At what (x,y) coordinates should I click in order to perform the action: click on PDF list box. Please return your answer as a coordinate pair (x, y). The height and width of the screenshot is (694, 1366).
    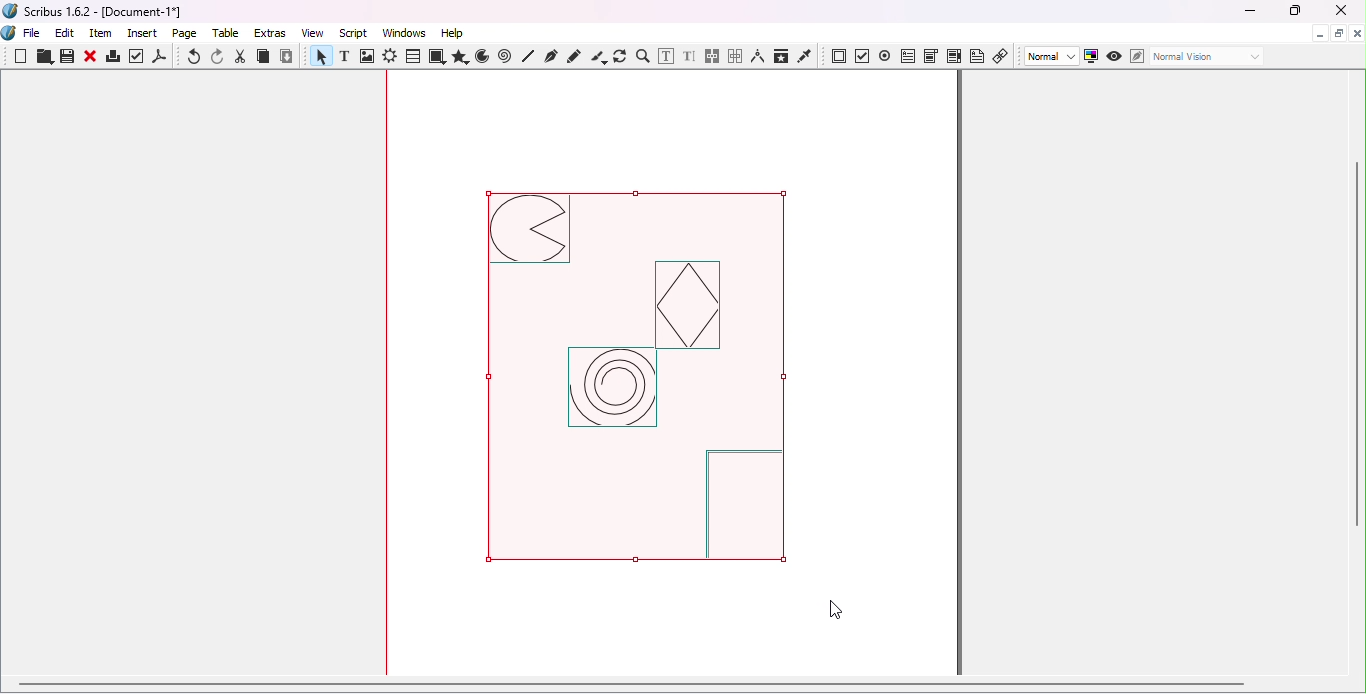
    Looking at the image, I should click on (954, 56).